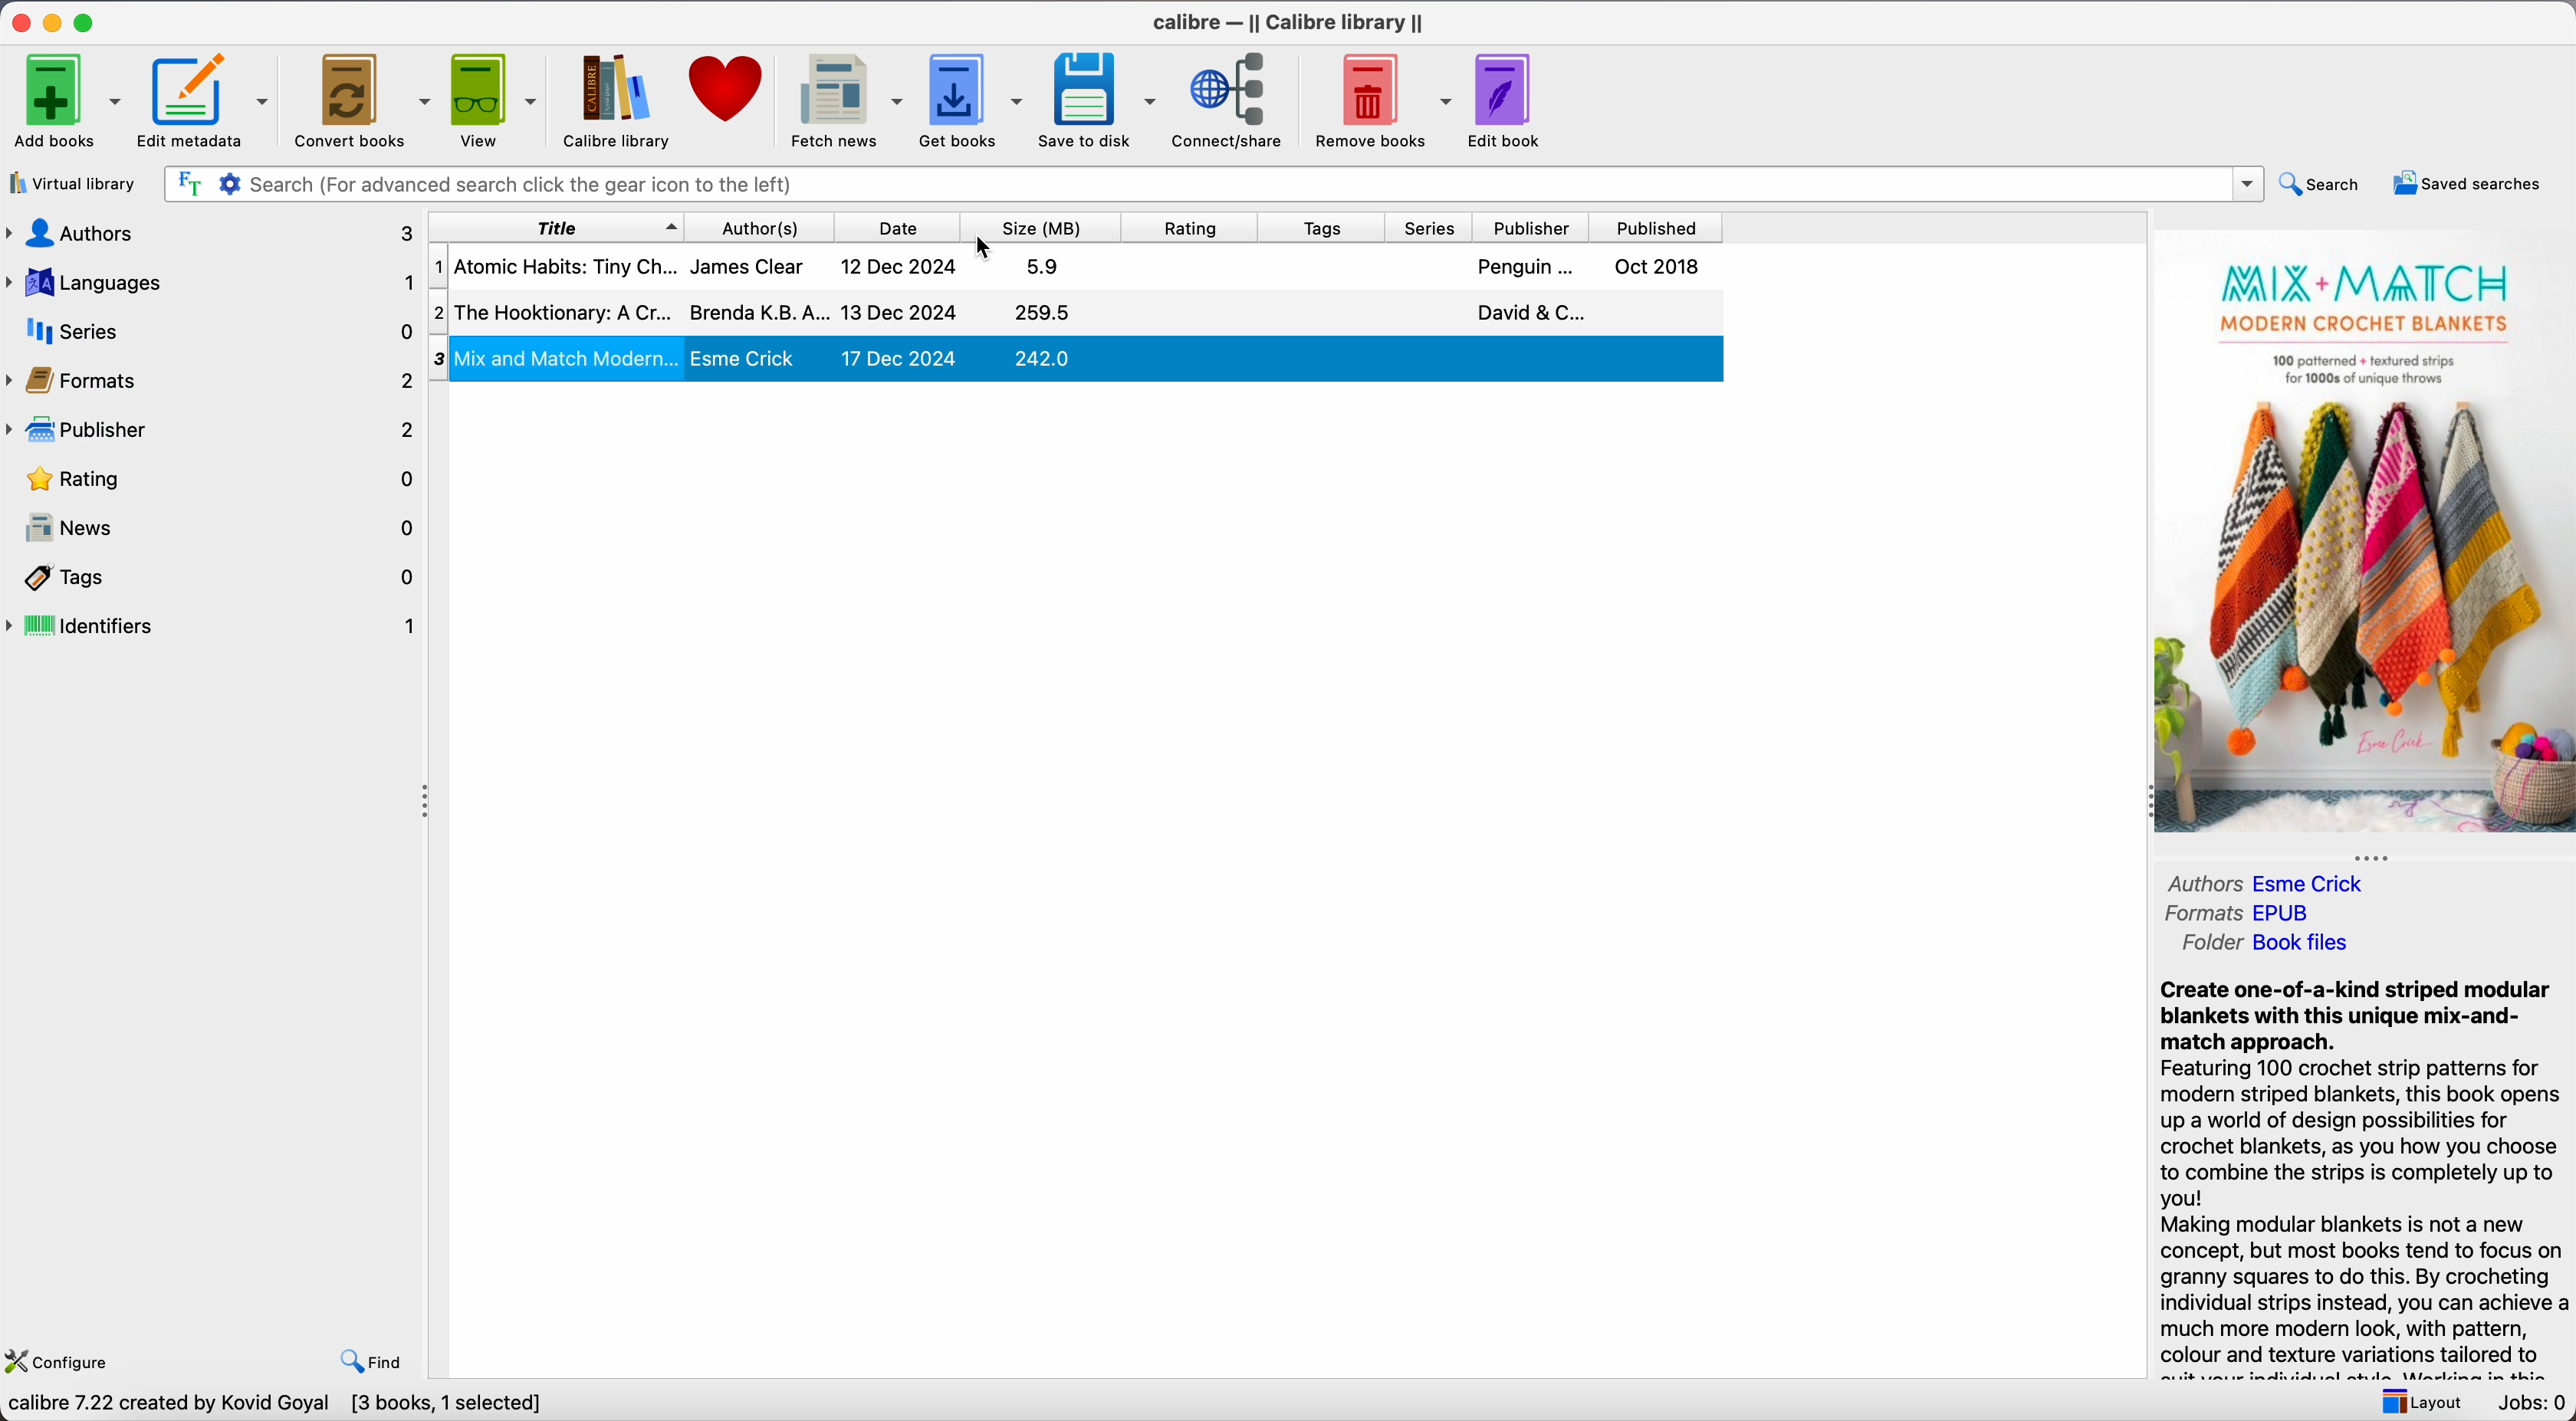 The height and width of the screenshot is (1421, 2576). Describe the element at coordinates (1077, 312) in the screenshot. I see `The Hooktionary` at that location.